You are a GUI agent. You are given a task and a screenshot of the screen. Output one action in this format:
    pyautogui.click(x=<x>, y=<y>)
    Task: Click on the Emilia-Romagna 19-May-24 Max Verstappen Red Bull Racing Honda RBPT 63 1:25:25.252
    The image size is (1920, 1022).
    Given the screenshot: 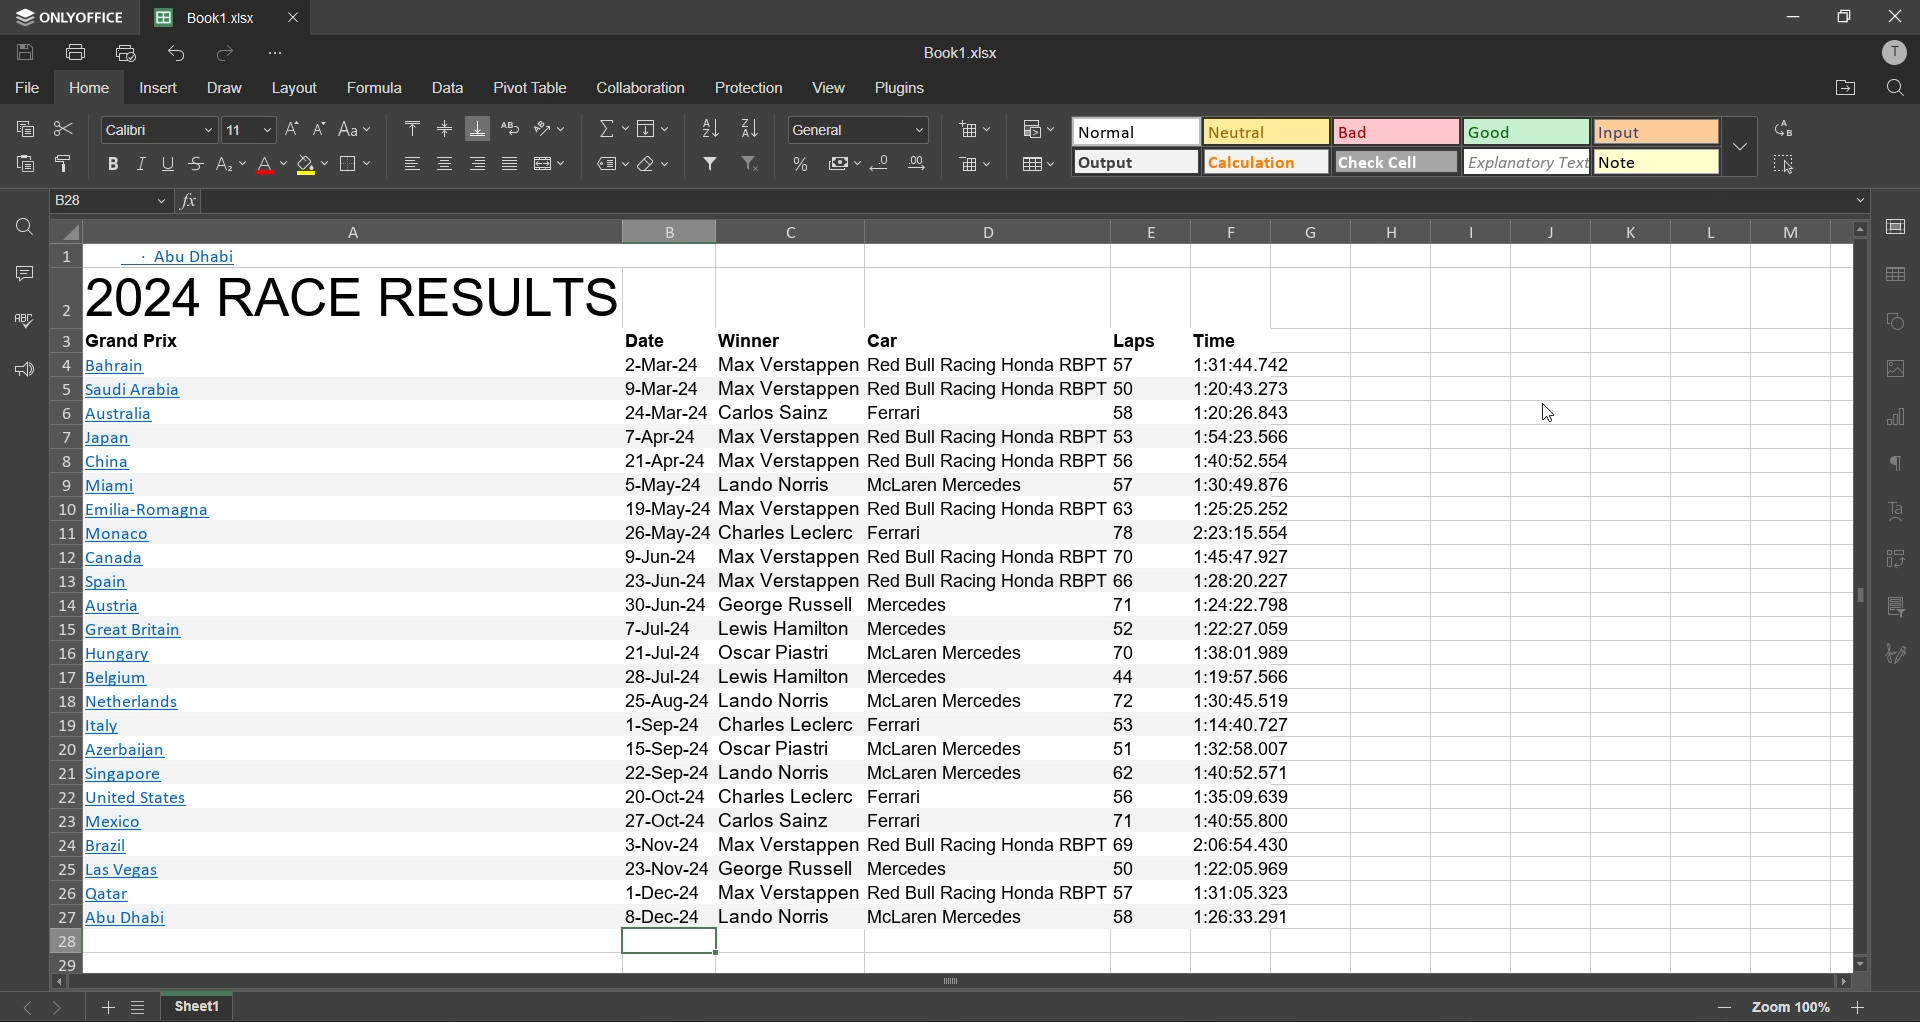 What is the action you would take?
    pyautogui.click(x=694, y=510)
    